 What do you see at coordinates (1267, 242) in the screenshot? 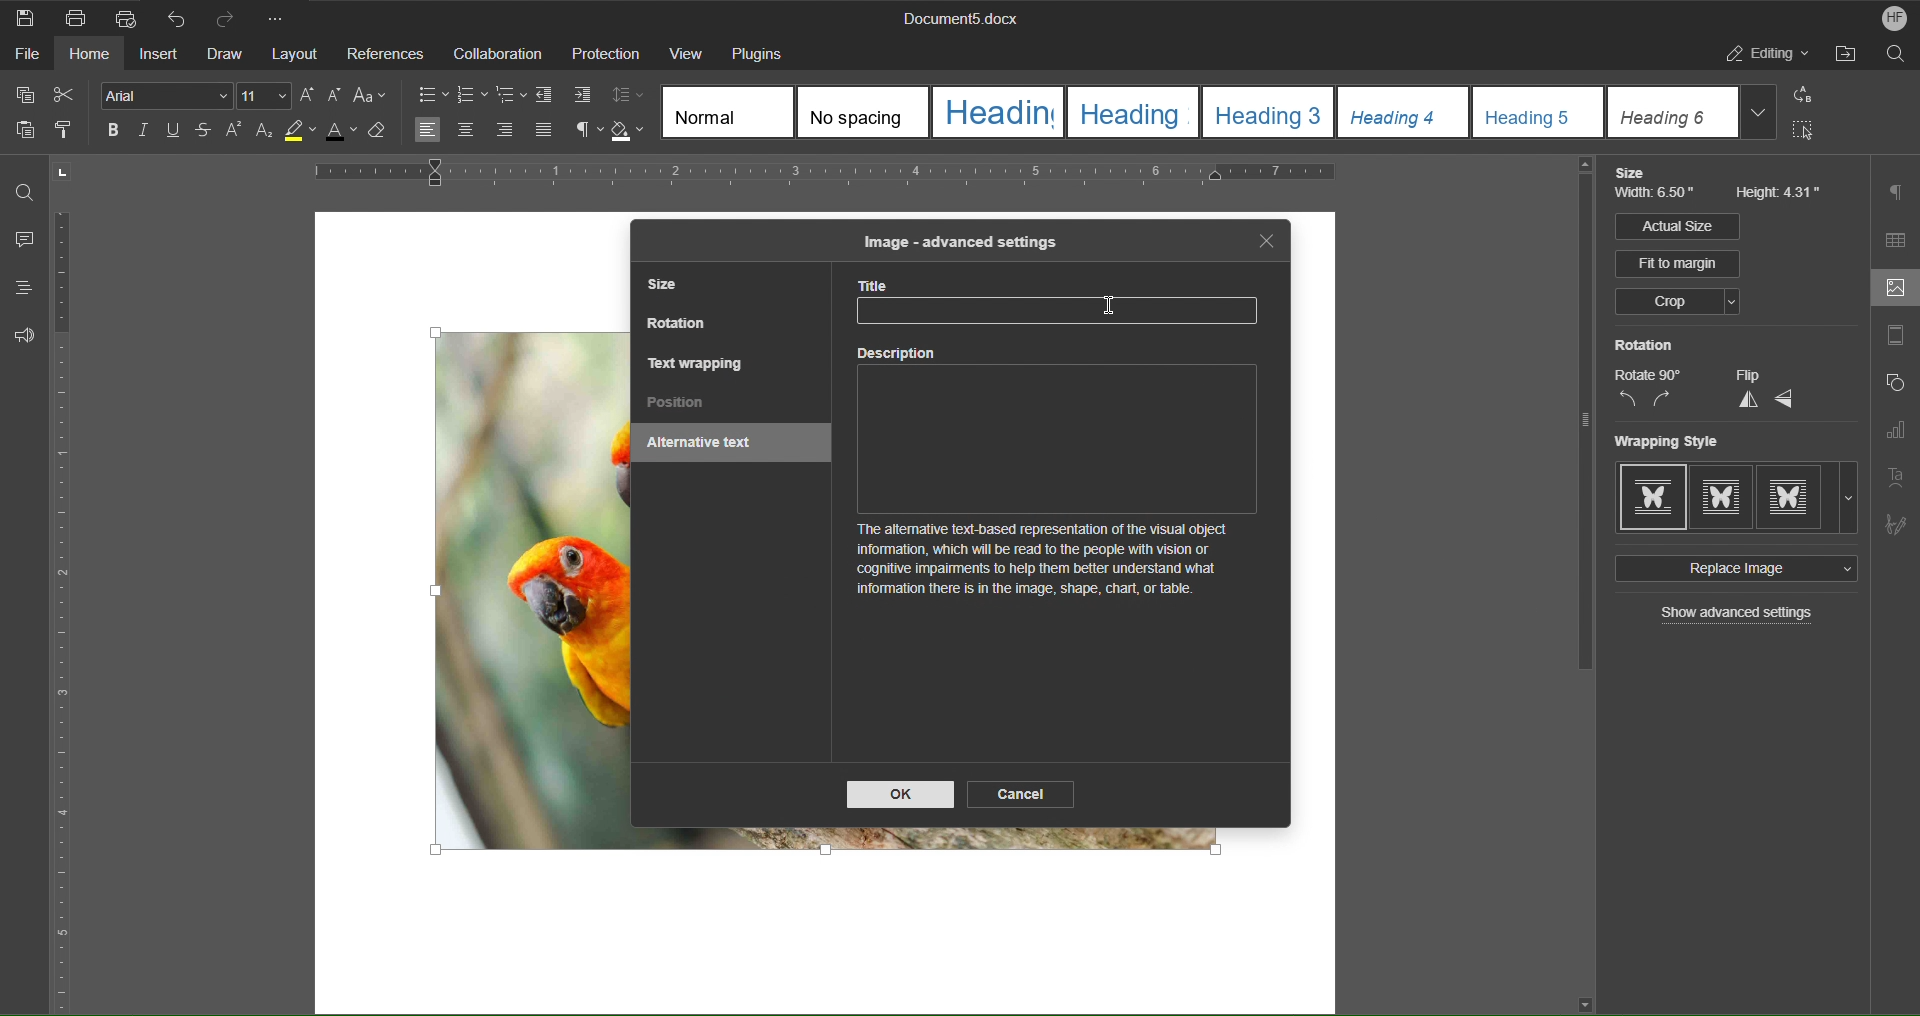
I see `Close` at bounding box center [1267, 242].